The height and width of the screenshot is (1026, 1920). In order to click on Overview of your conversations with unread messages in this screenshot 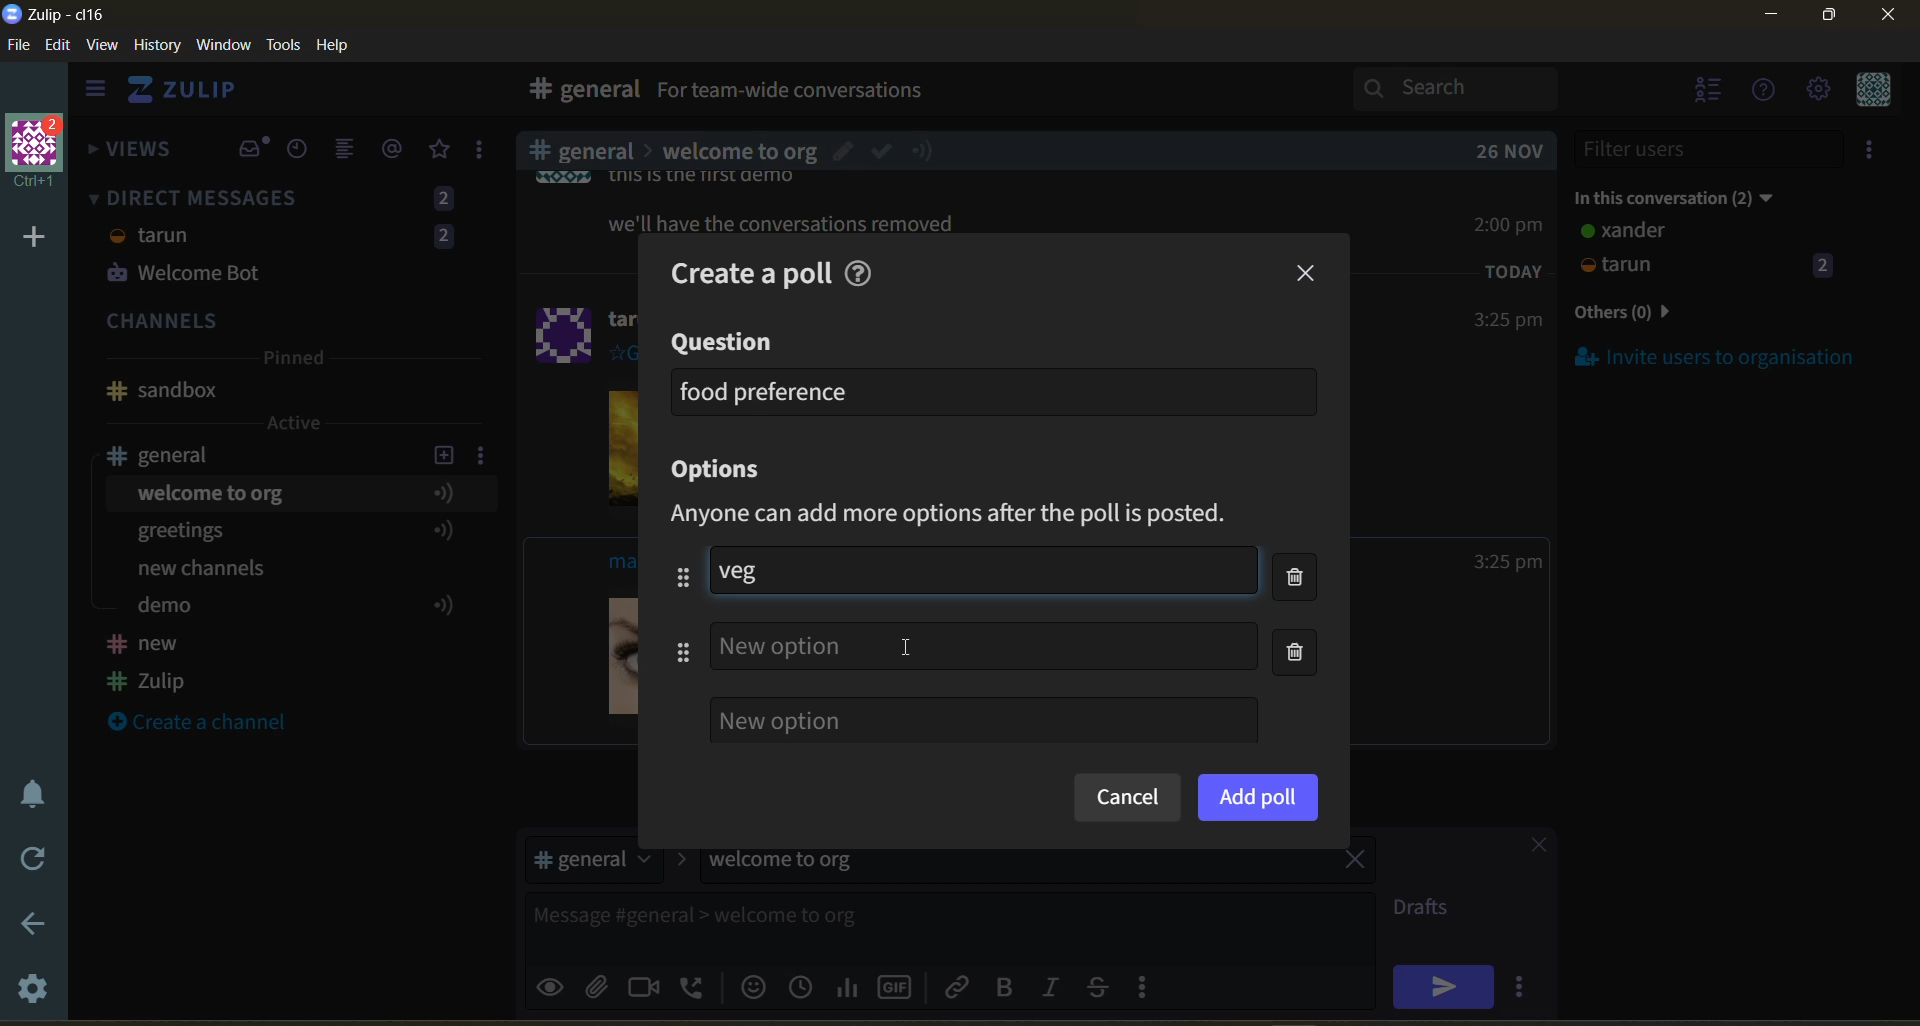, I will do `click(884, 93)`.